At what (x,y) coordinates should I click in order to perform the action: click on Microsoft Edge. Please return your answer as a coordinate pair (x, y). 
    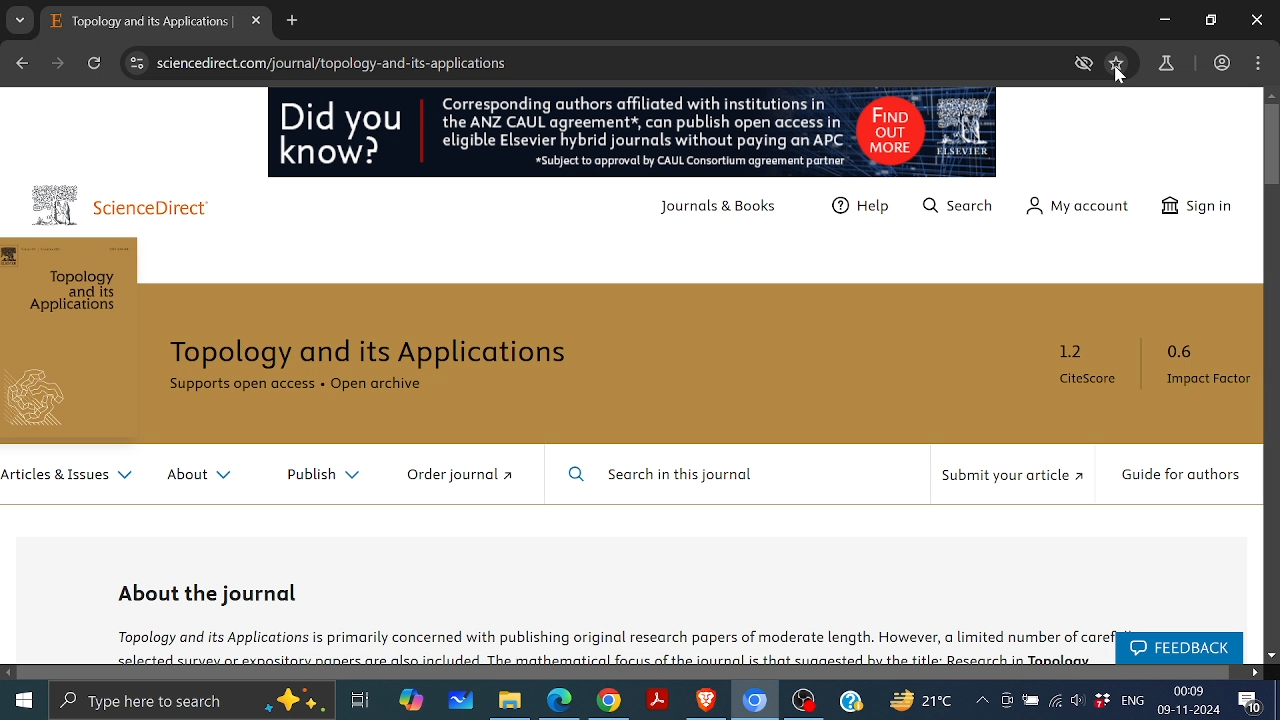
    Looking at the image, I should click on (560, 700).